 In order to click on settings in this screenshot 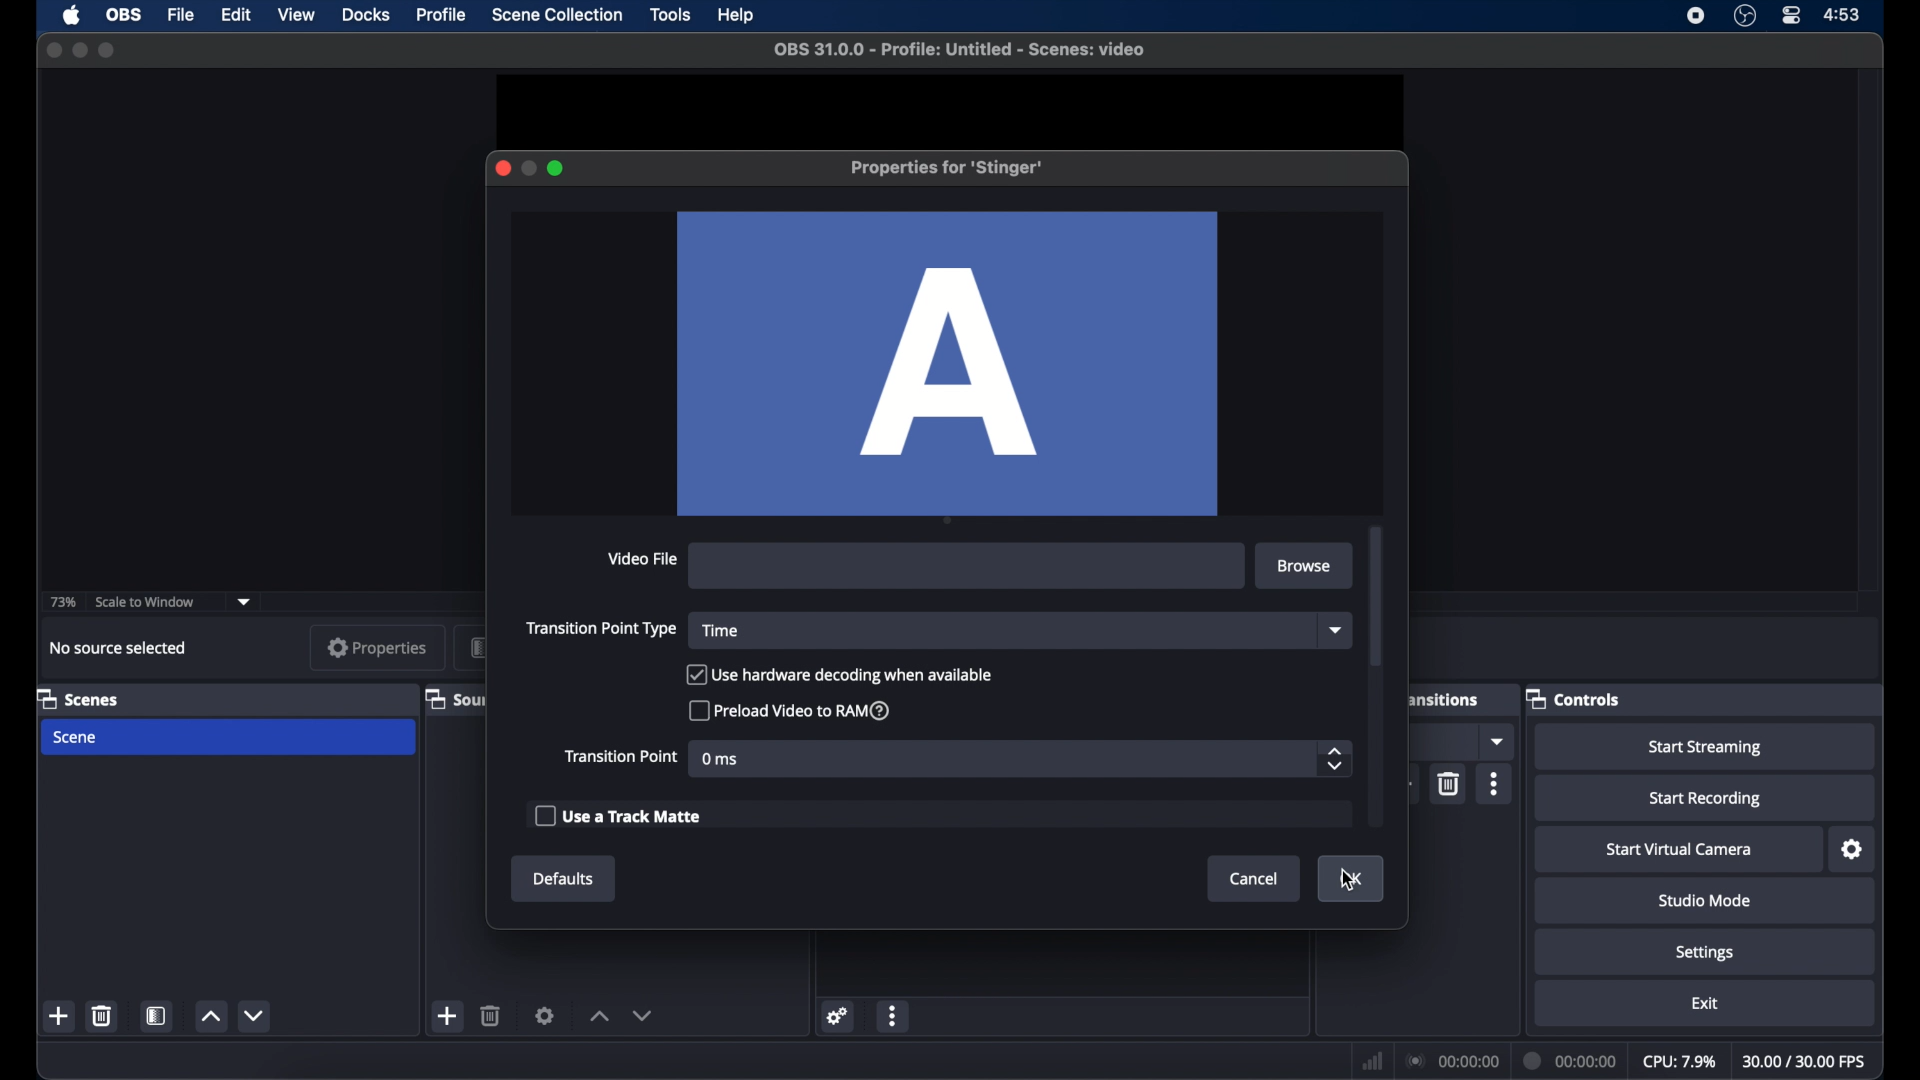, I will do `click(1705, 953)`.